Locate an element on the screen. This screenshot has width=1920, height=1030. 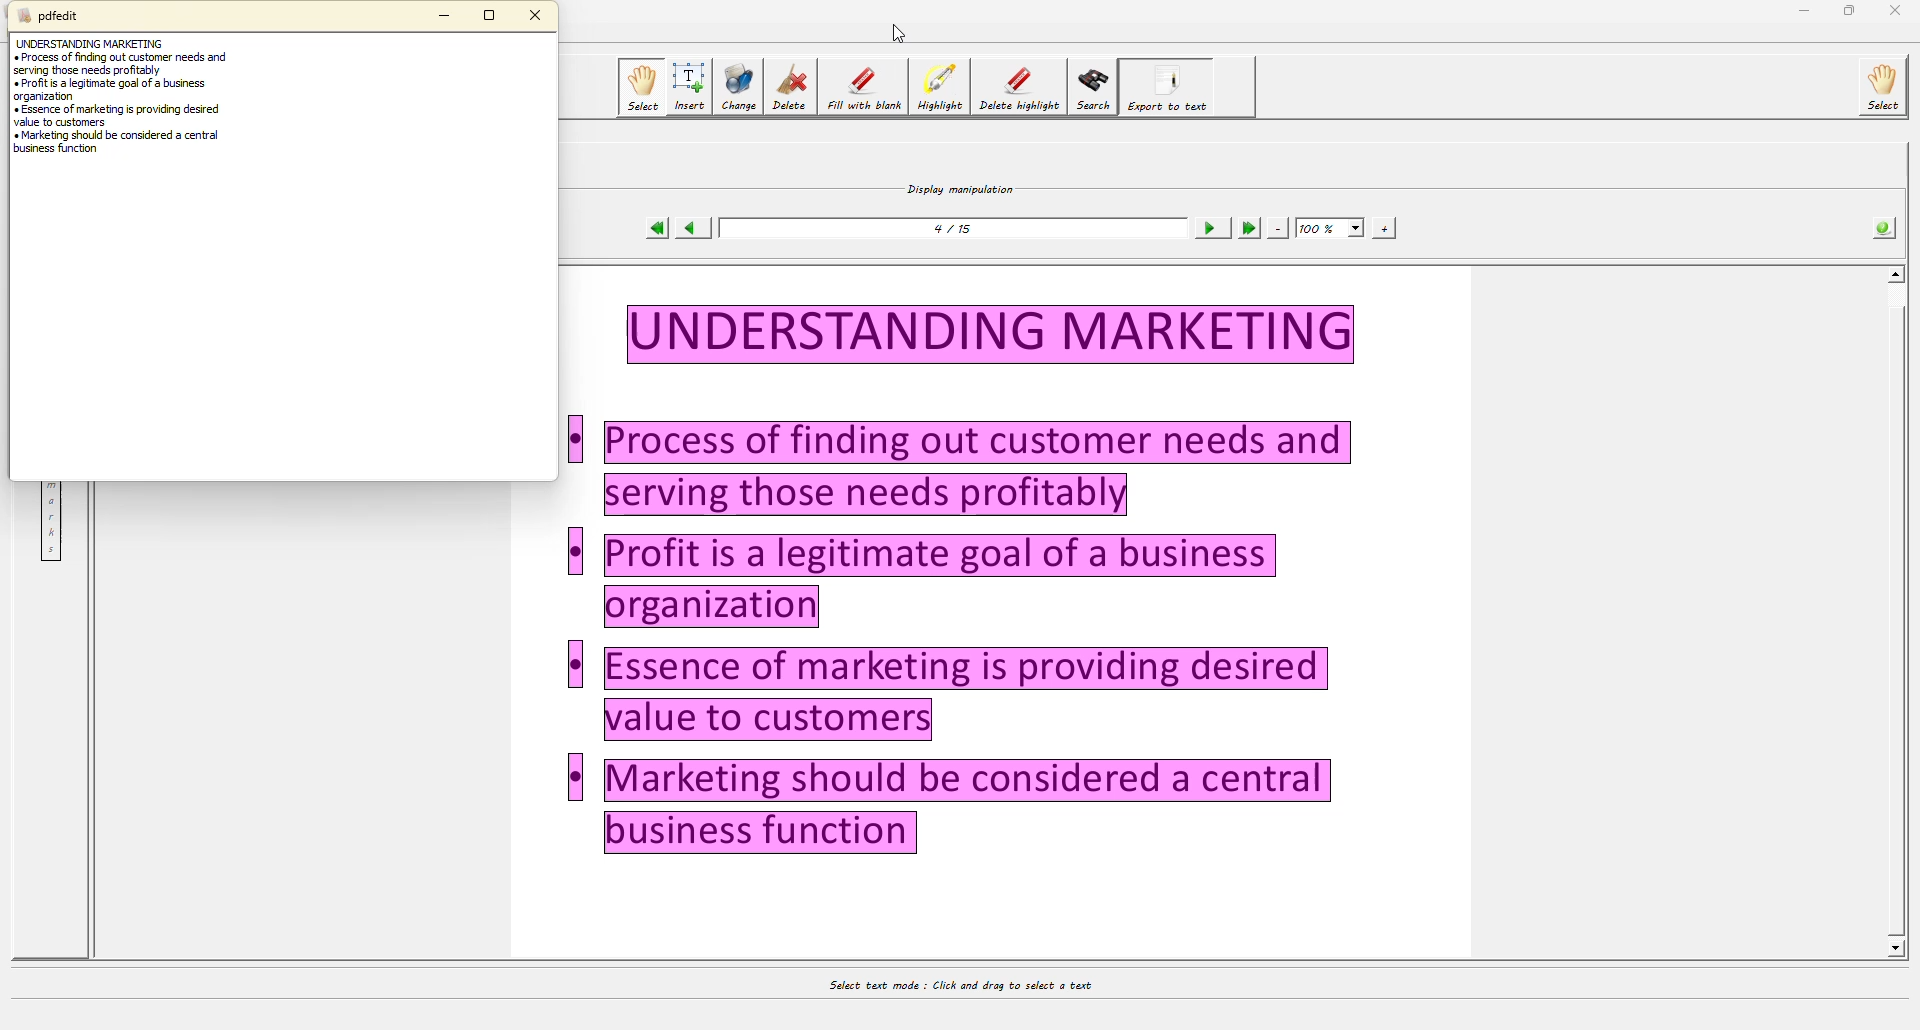
maximize is located at coordinates (490, 16).